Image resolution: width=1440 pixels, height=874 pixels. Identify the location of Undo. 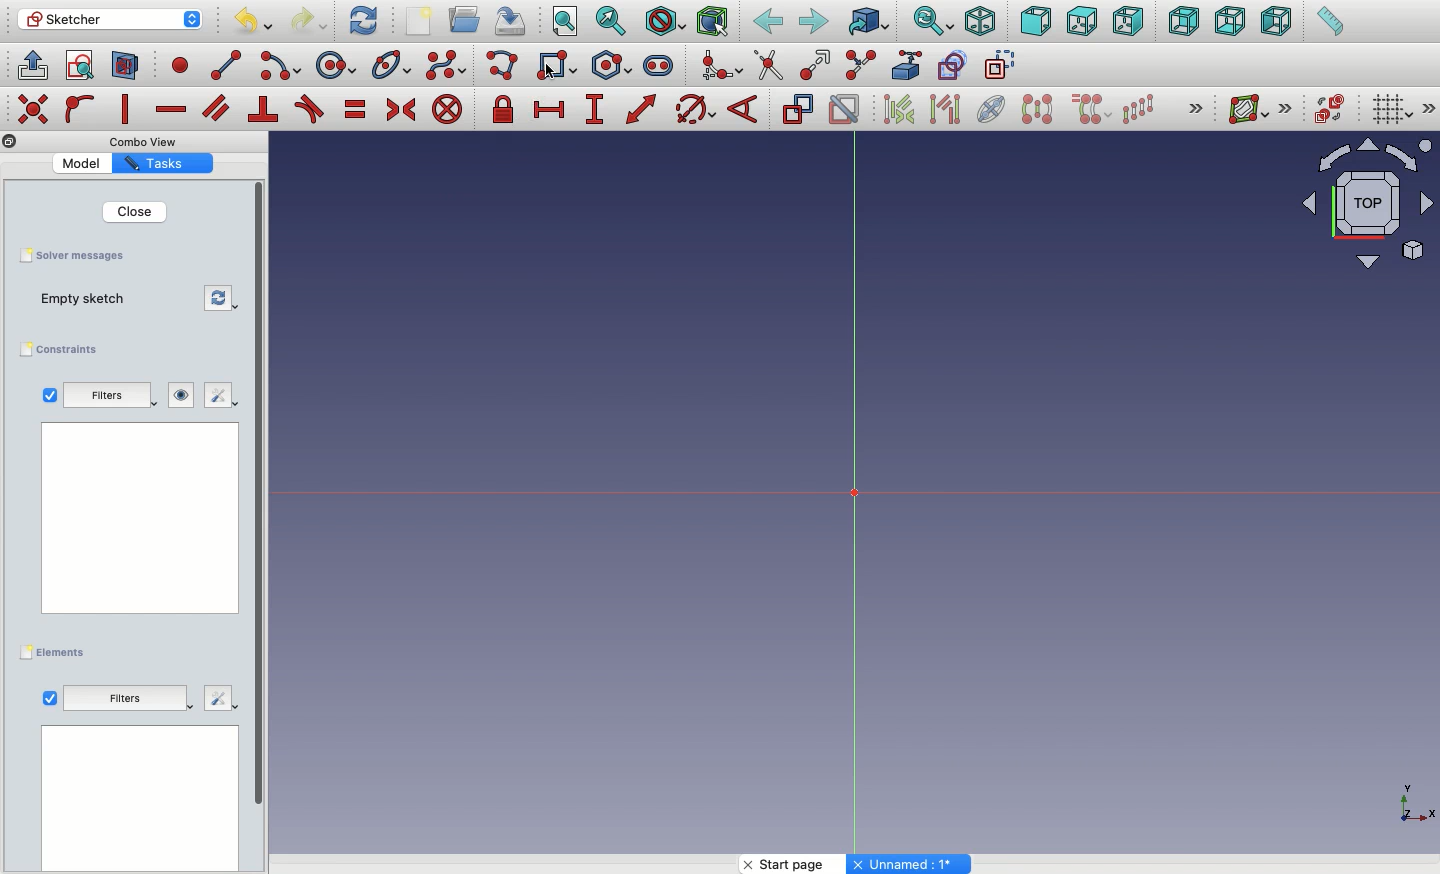
(256, 24).